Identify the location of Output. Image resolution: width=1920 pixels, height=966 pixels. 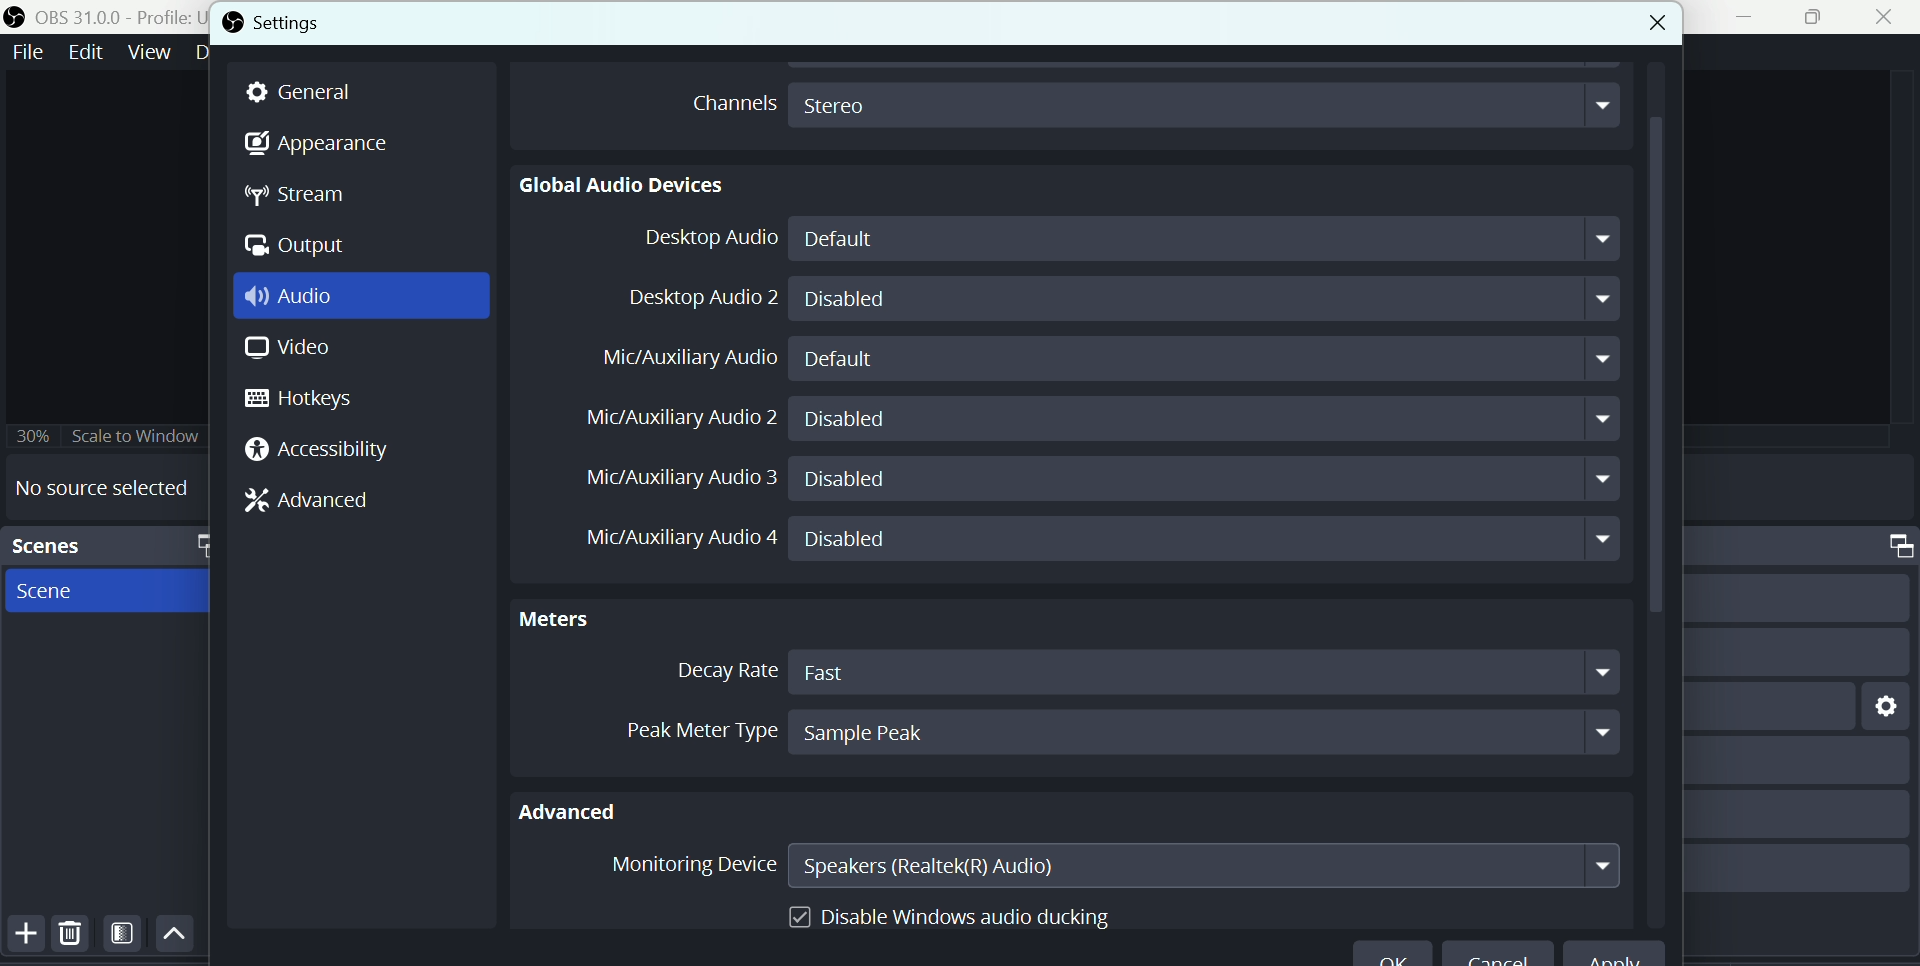
(299, 247).